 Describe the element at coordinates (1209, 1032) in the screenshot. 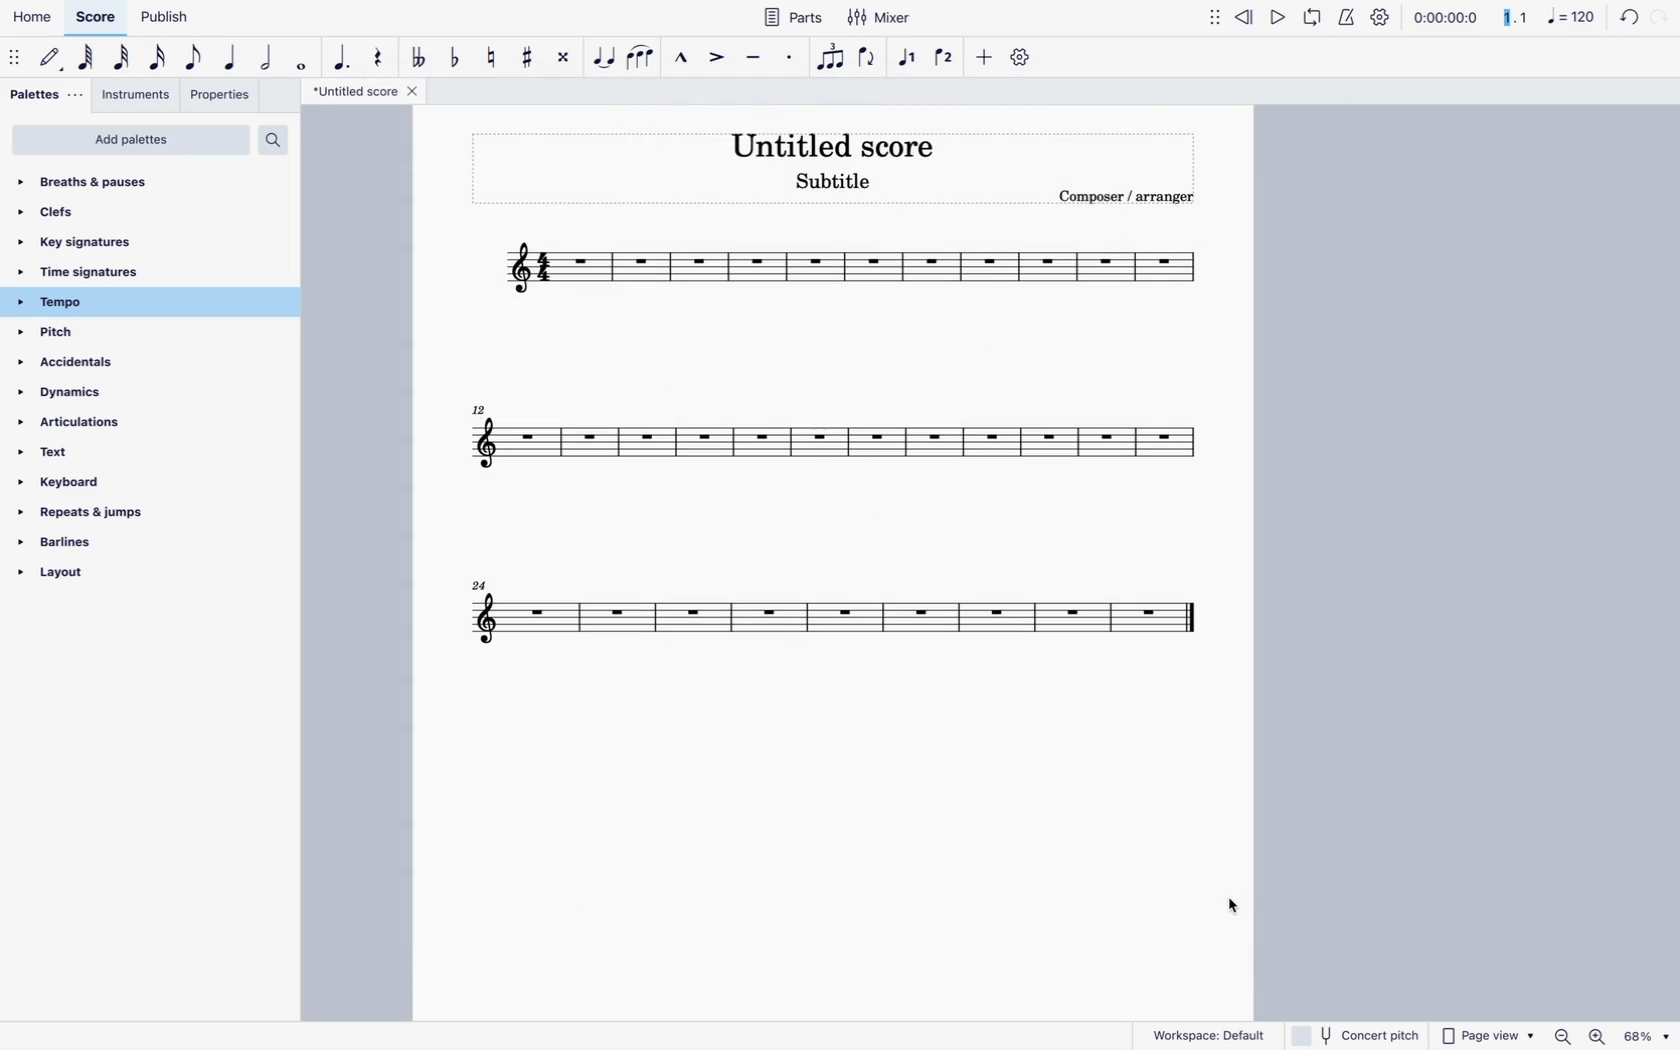

I see `workspace` at that location.